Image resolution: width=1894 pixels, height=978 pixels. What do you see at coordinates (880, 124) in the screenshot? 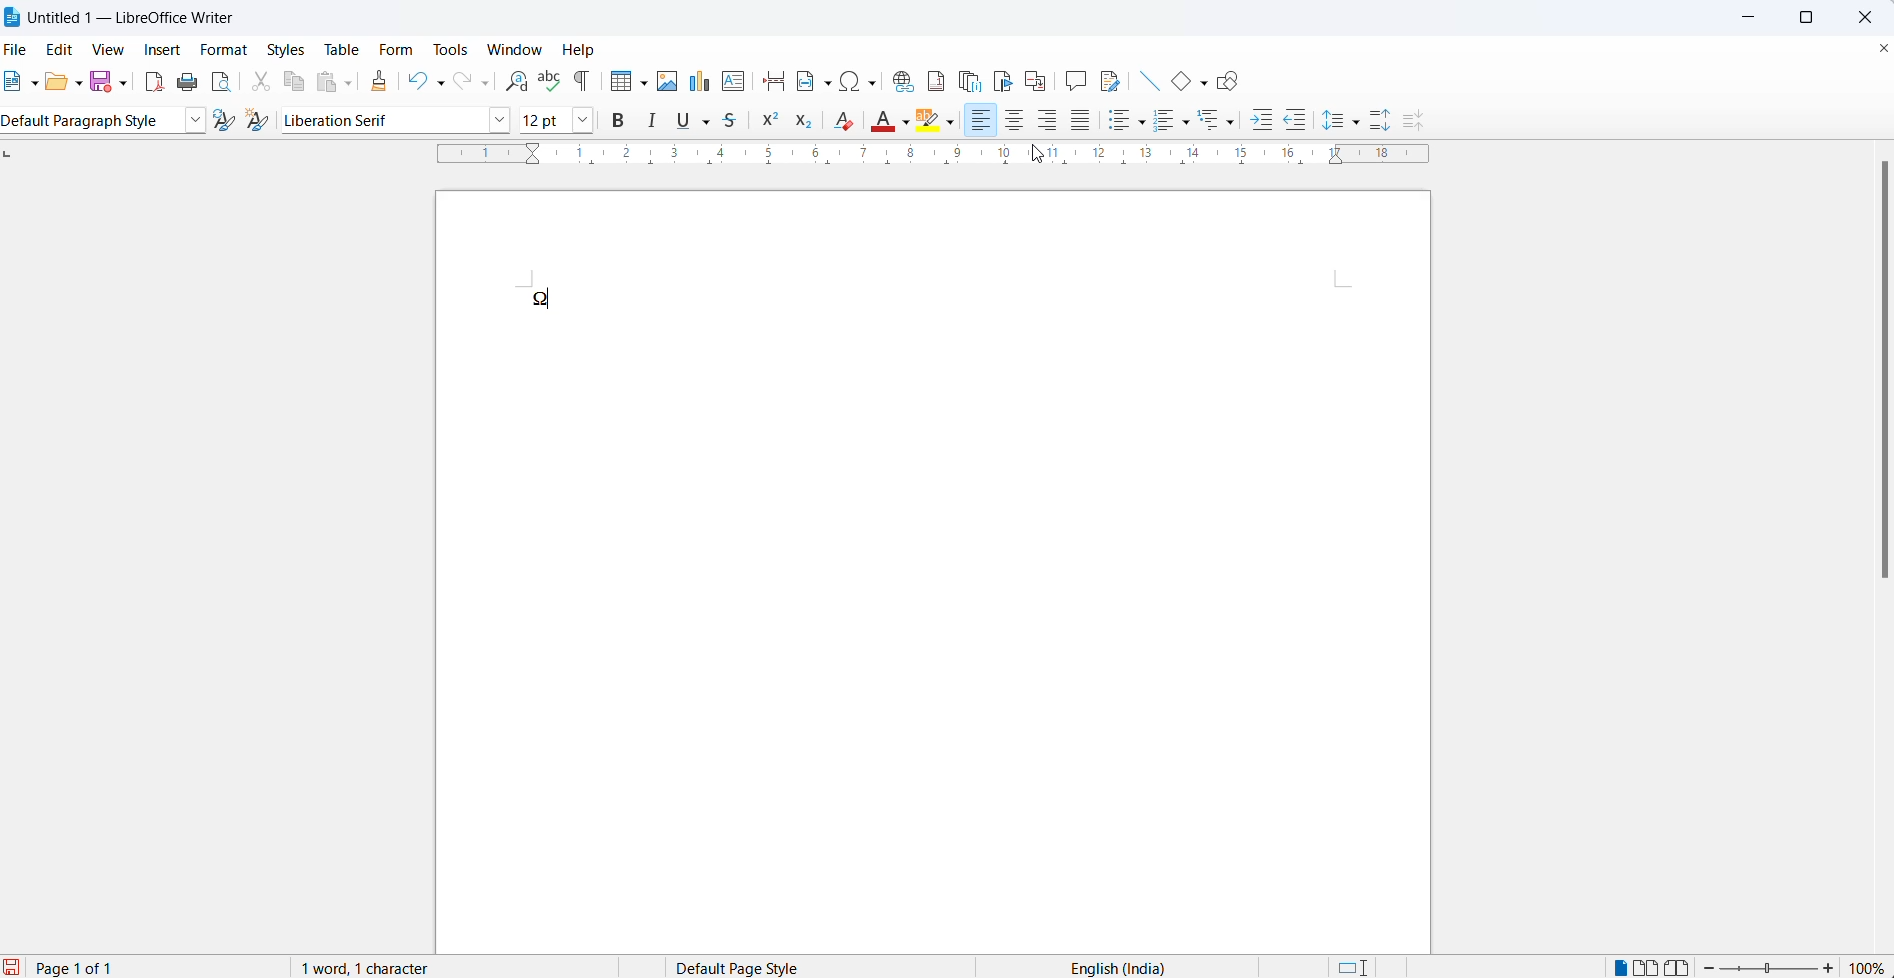
I see `font color` at bounding box center [880, 124].